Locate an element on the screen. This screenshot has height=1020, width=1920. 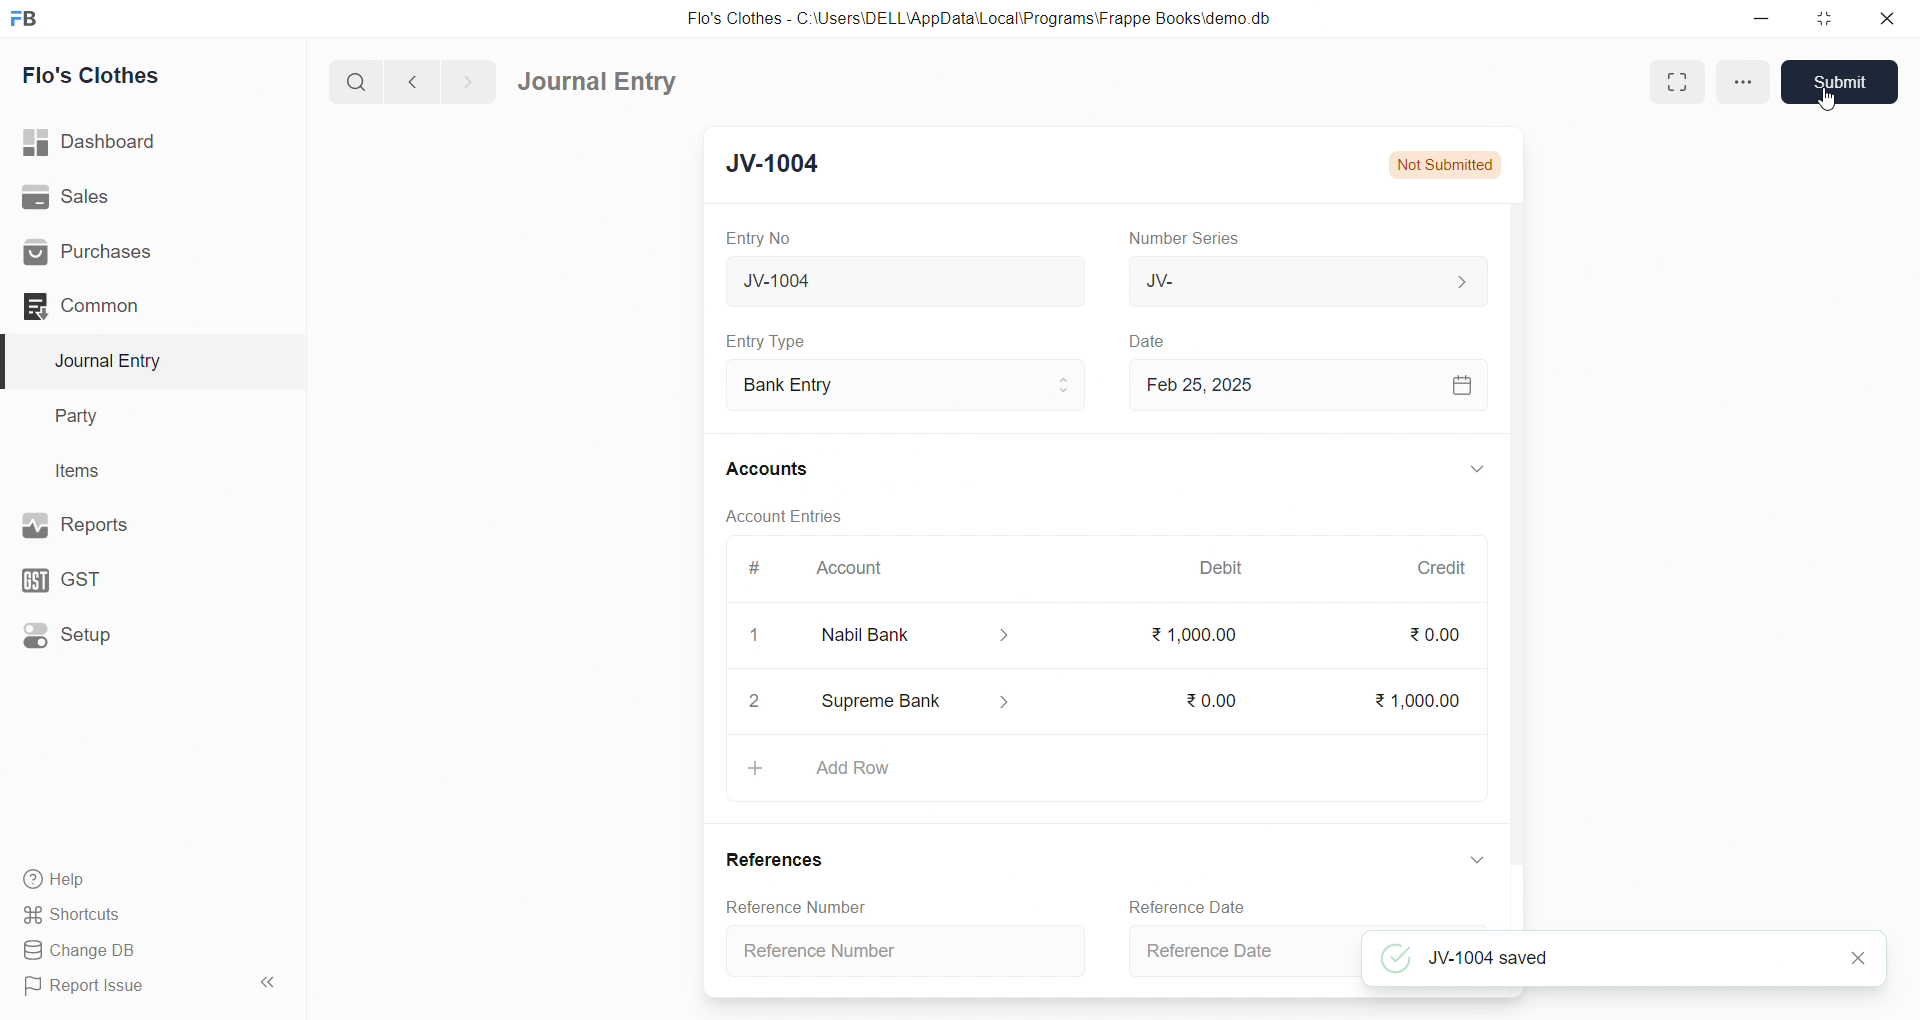
References is located at coordinates (775, 860).